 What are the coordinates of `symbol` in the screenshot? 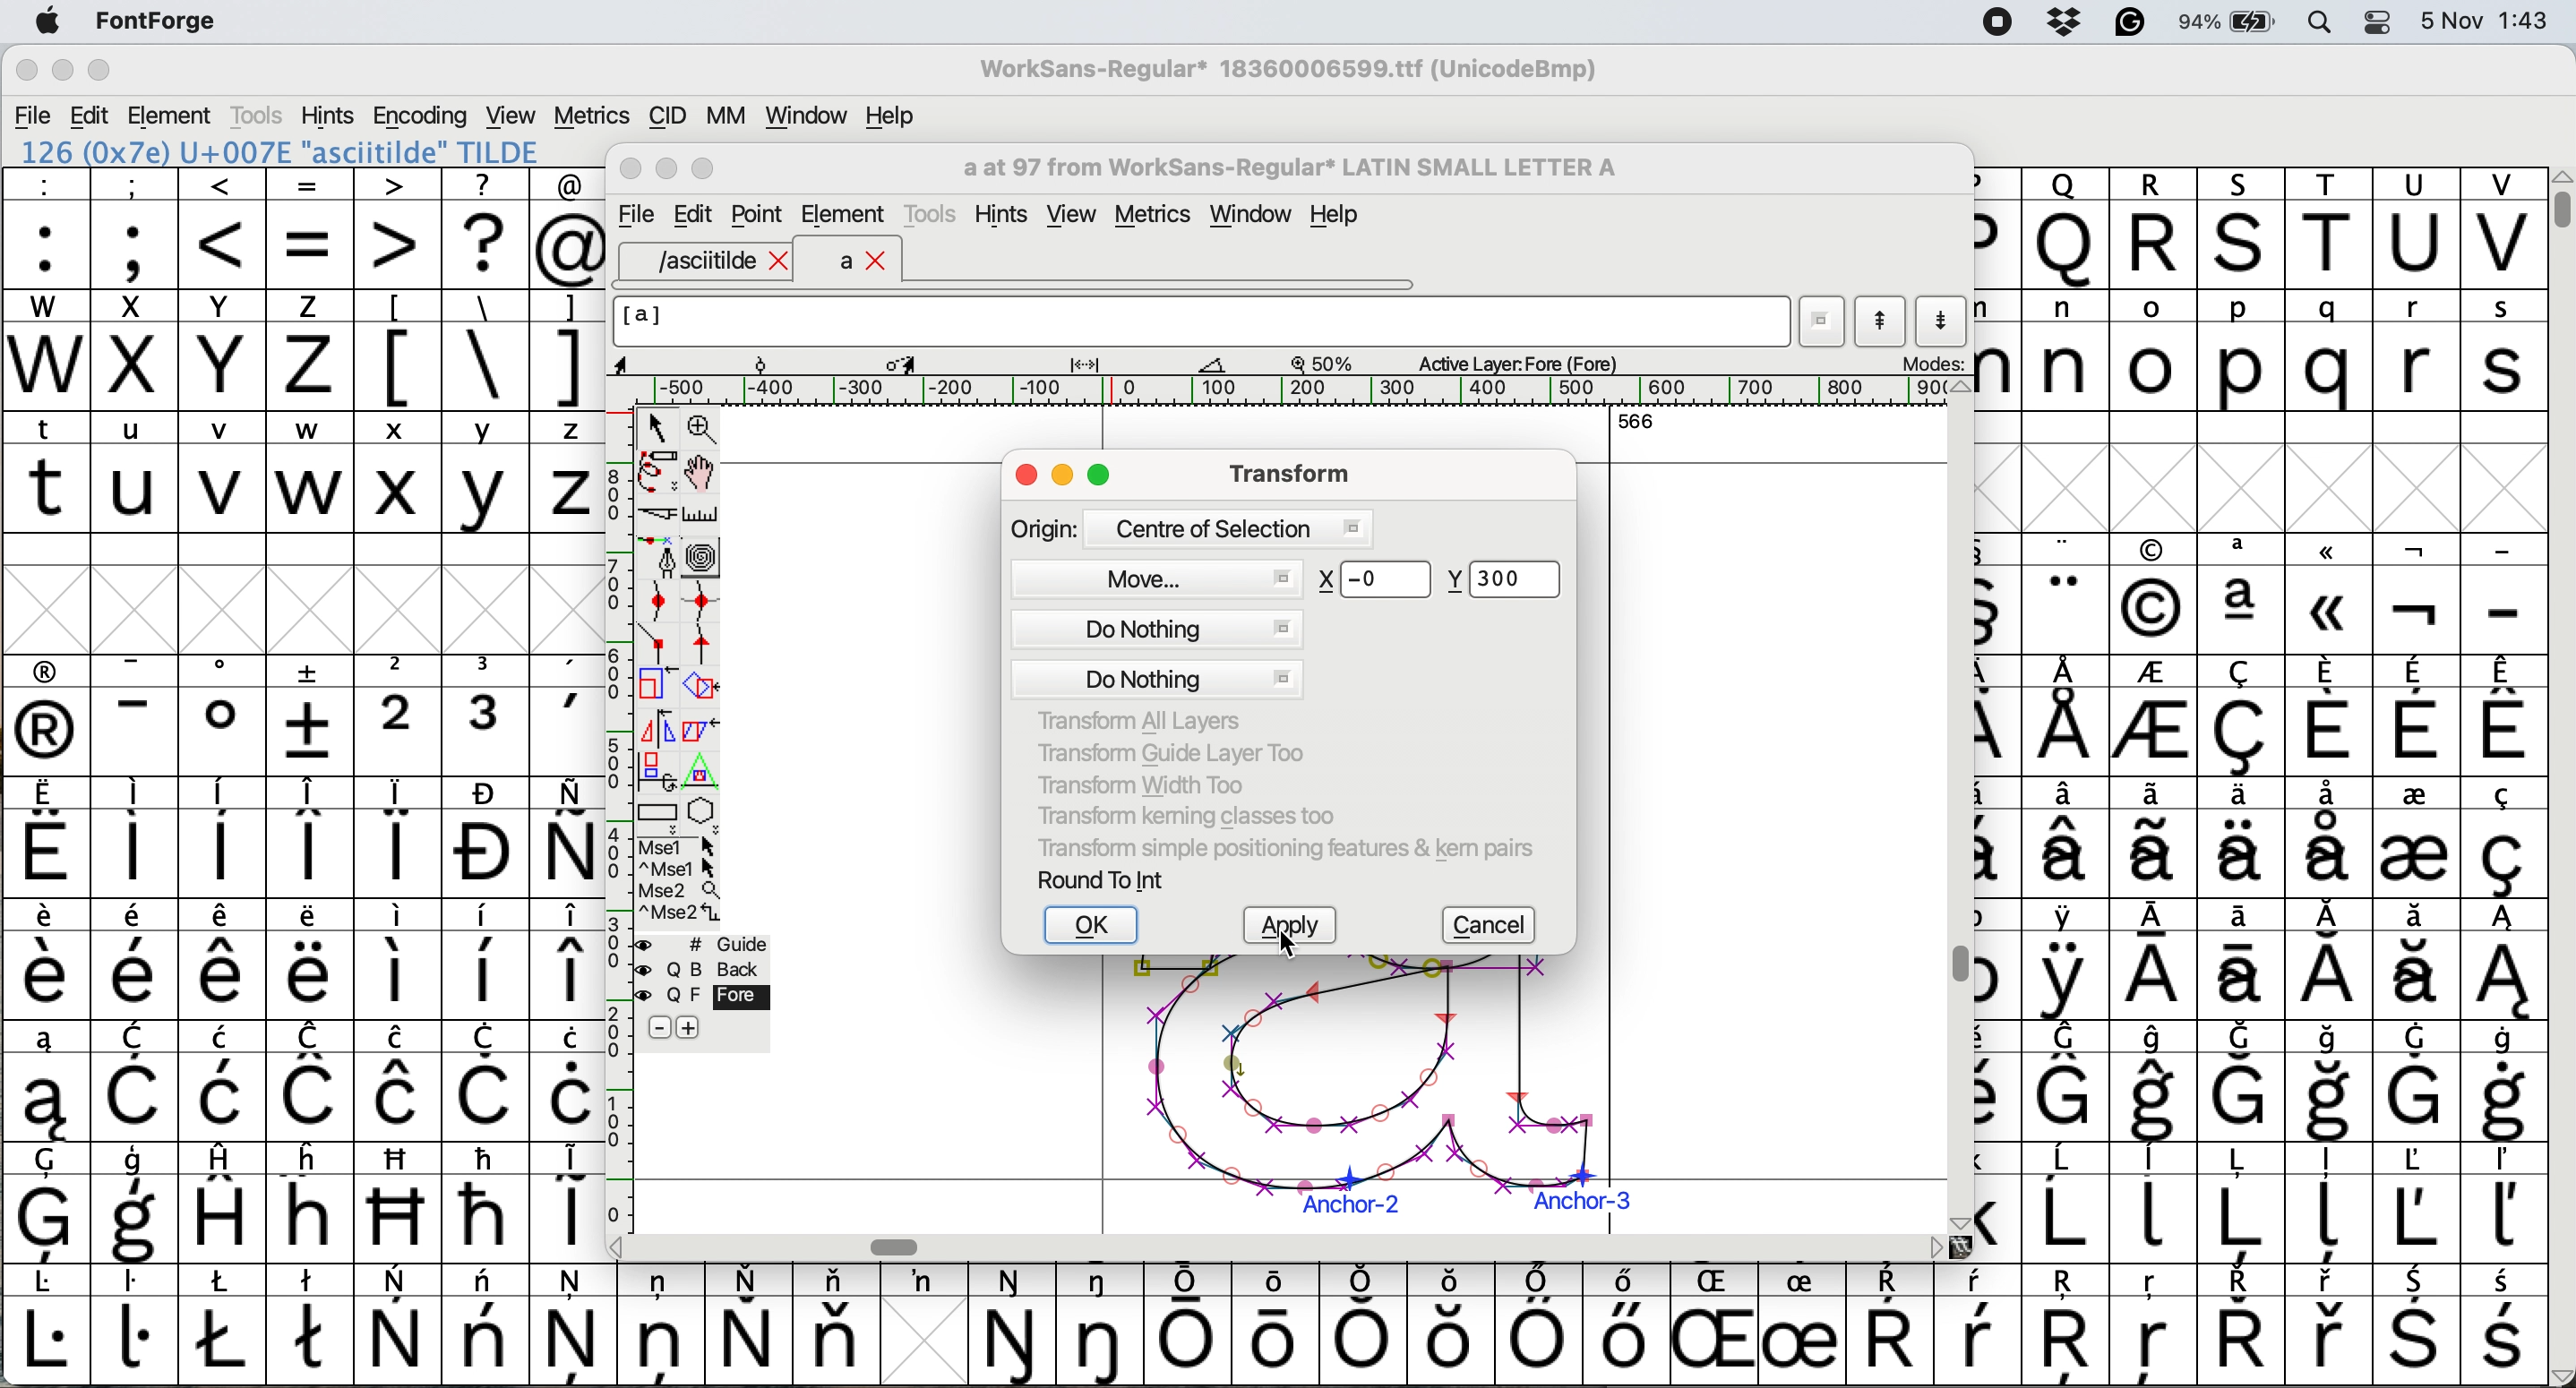 It's located at (2419, 596).